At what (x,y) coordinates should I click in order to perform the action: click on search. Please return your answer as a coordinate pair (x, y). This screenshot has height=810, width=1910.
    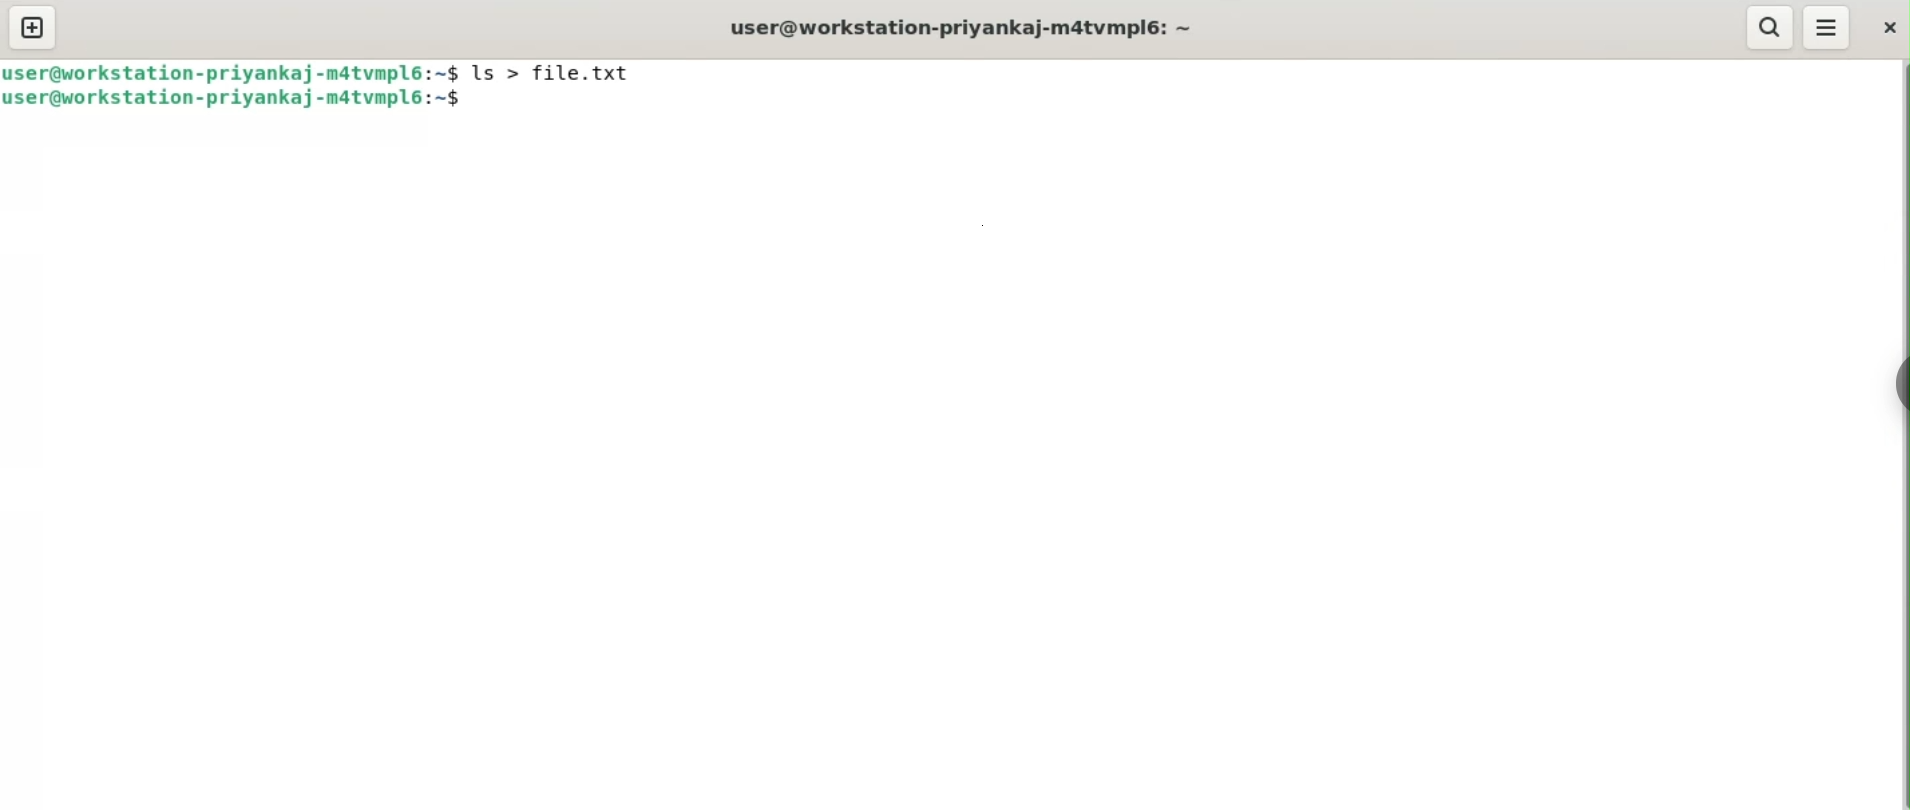
    Looking at the image, I should click on (1771, 25).